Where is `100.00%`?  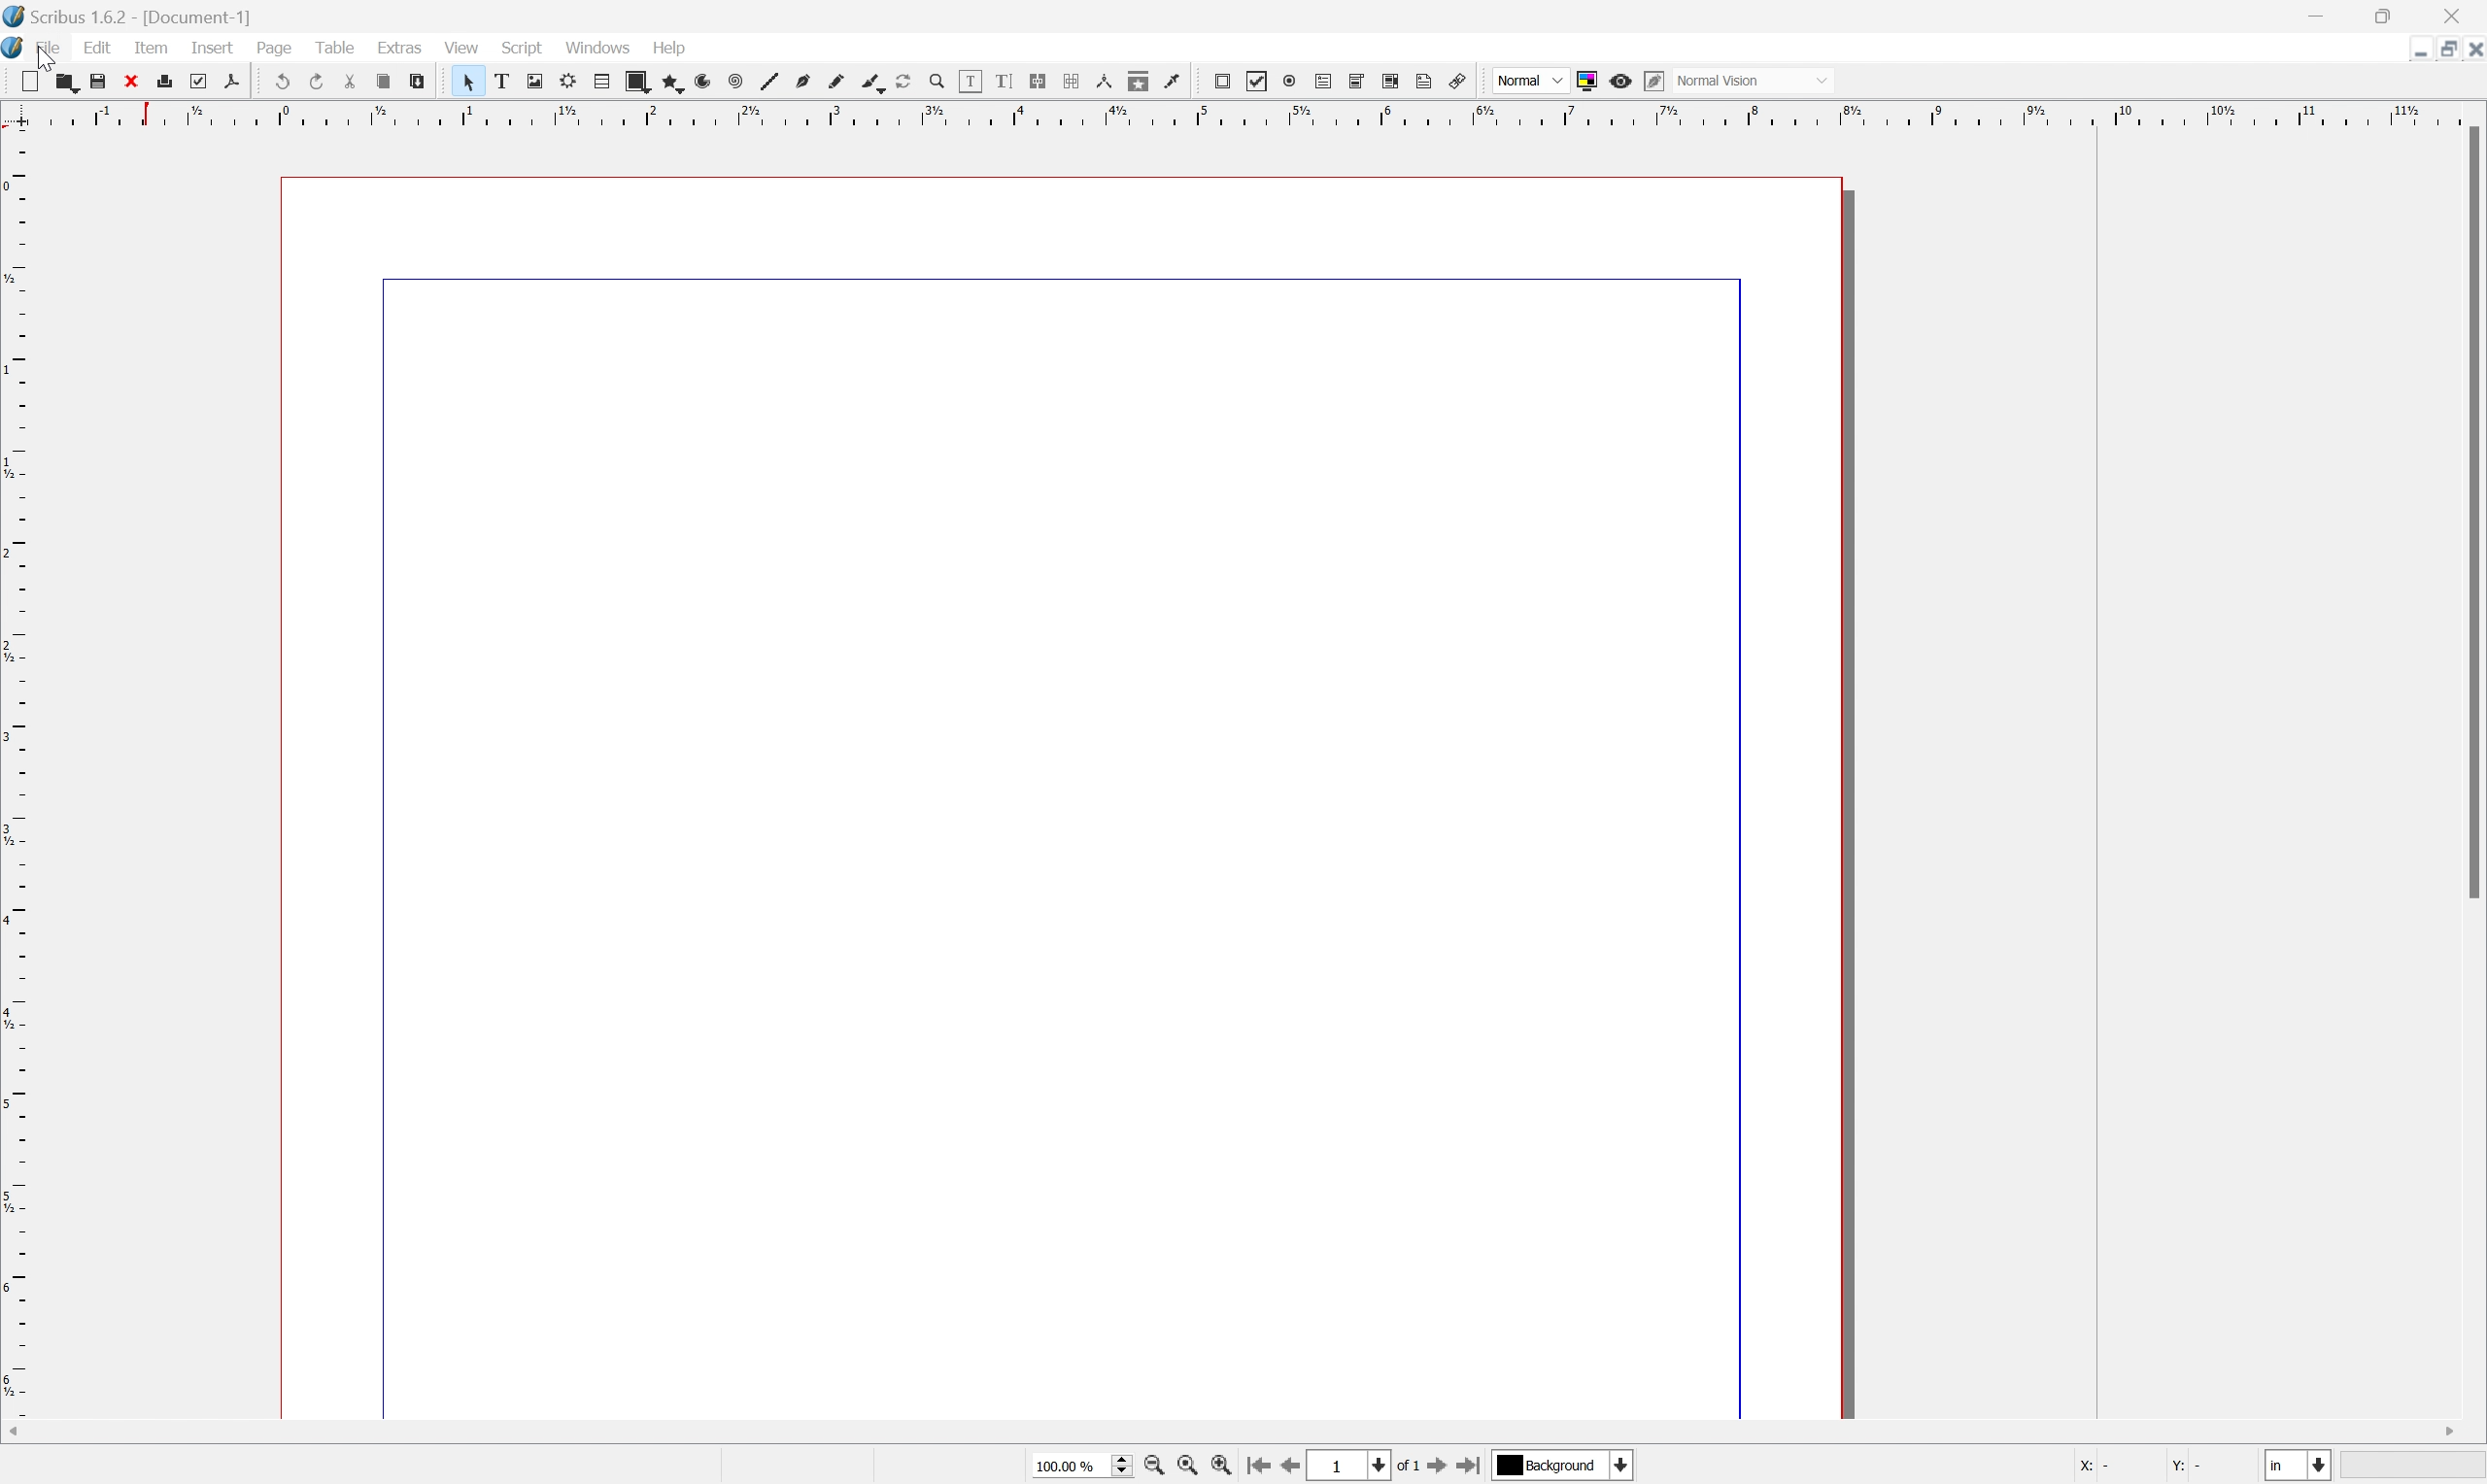 100.00% is located at coordinates (1074, 1464).